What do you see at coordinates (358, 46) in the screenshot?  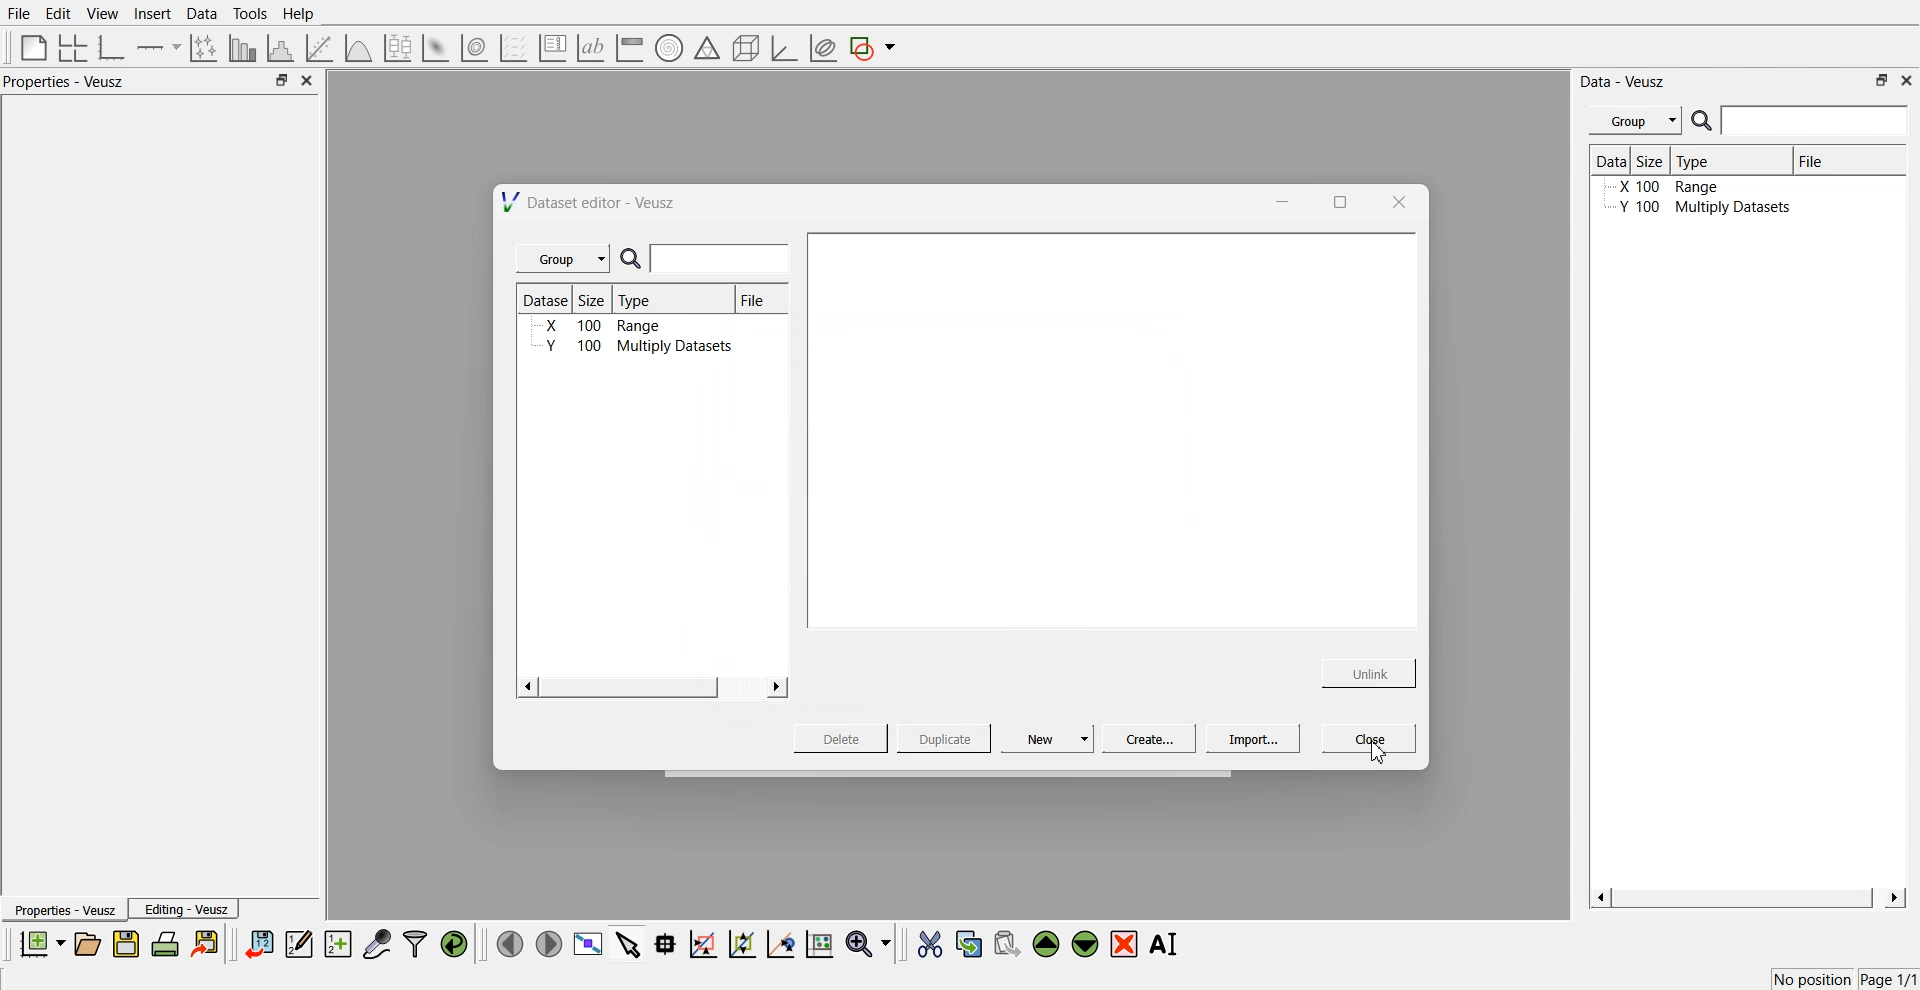 I see `plot a function on a graph` at bounding box center [358, 46].